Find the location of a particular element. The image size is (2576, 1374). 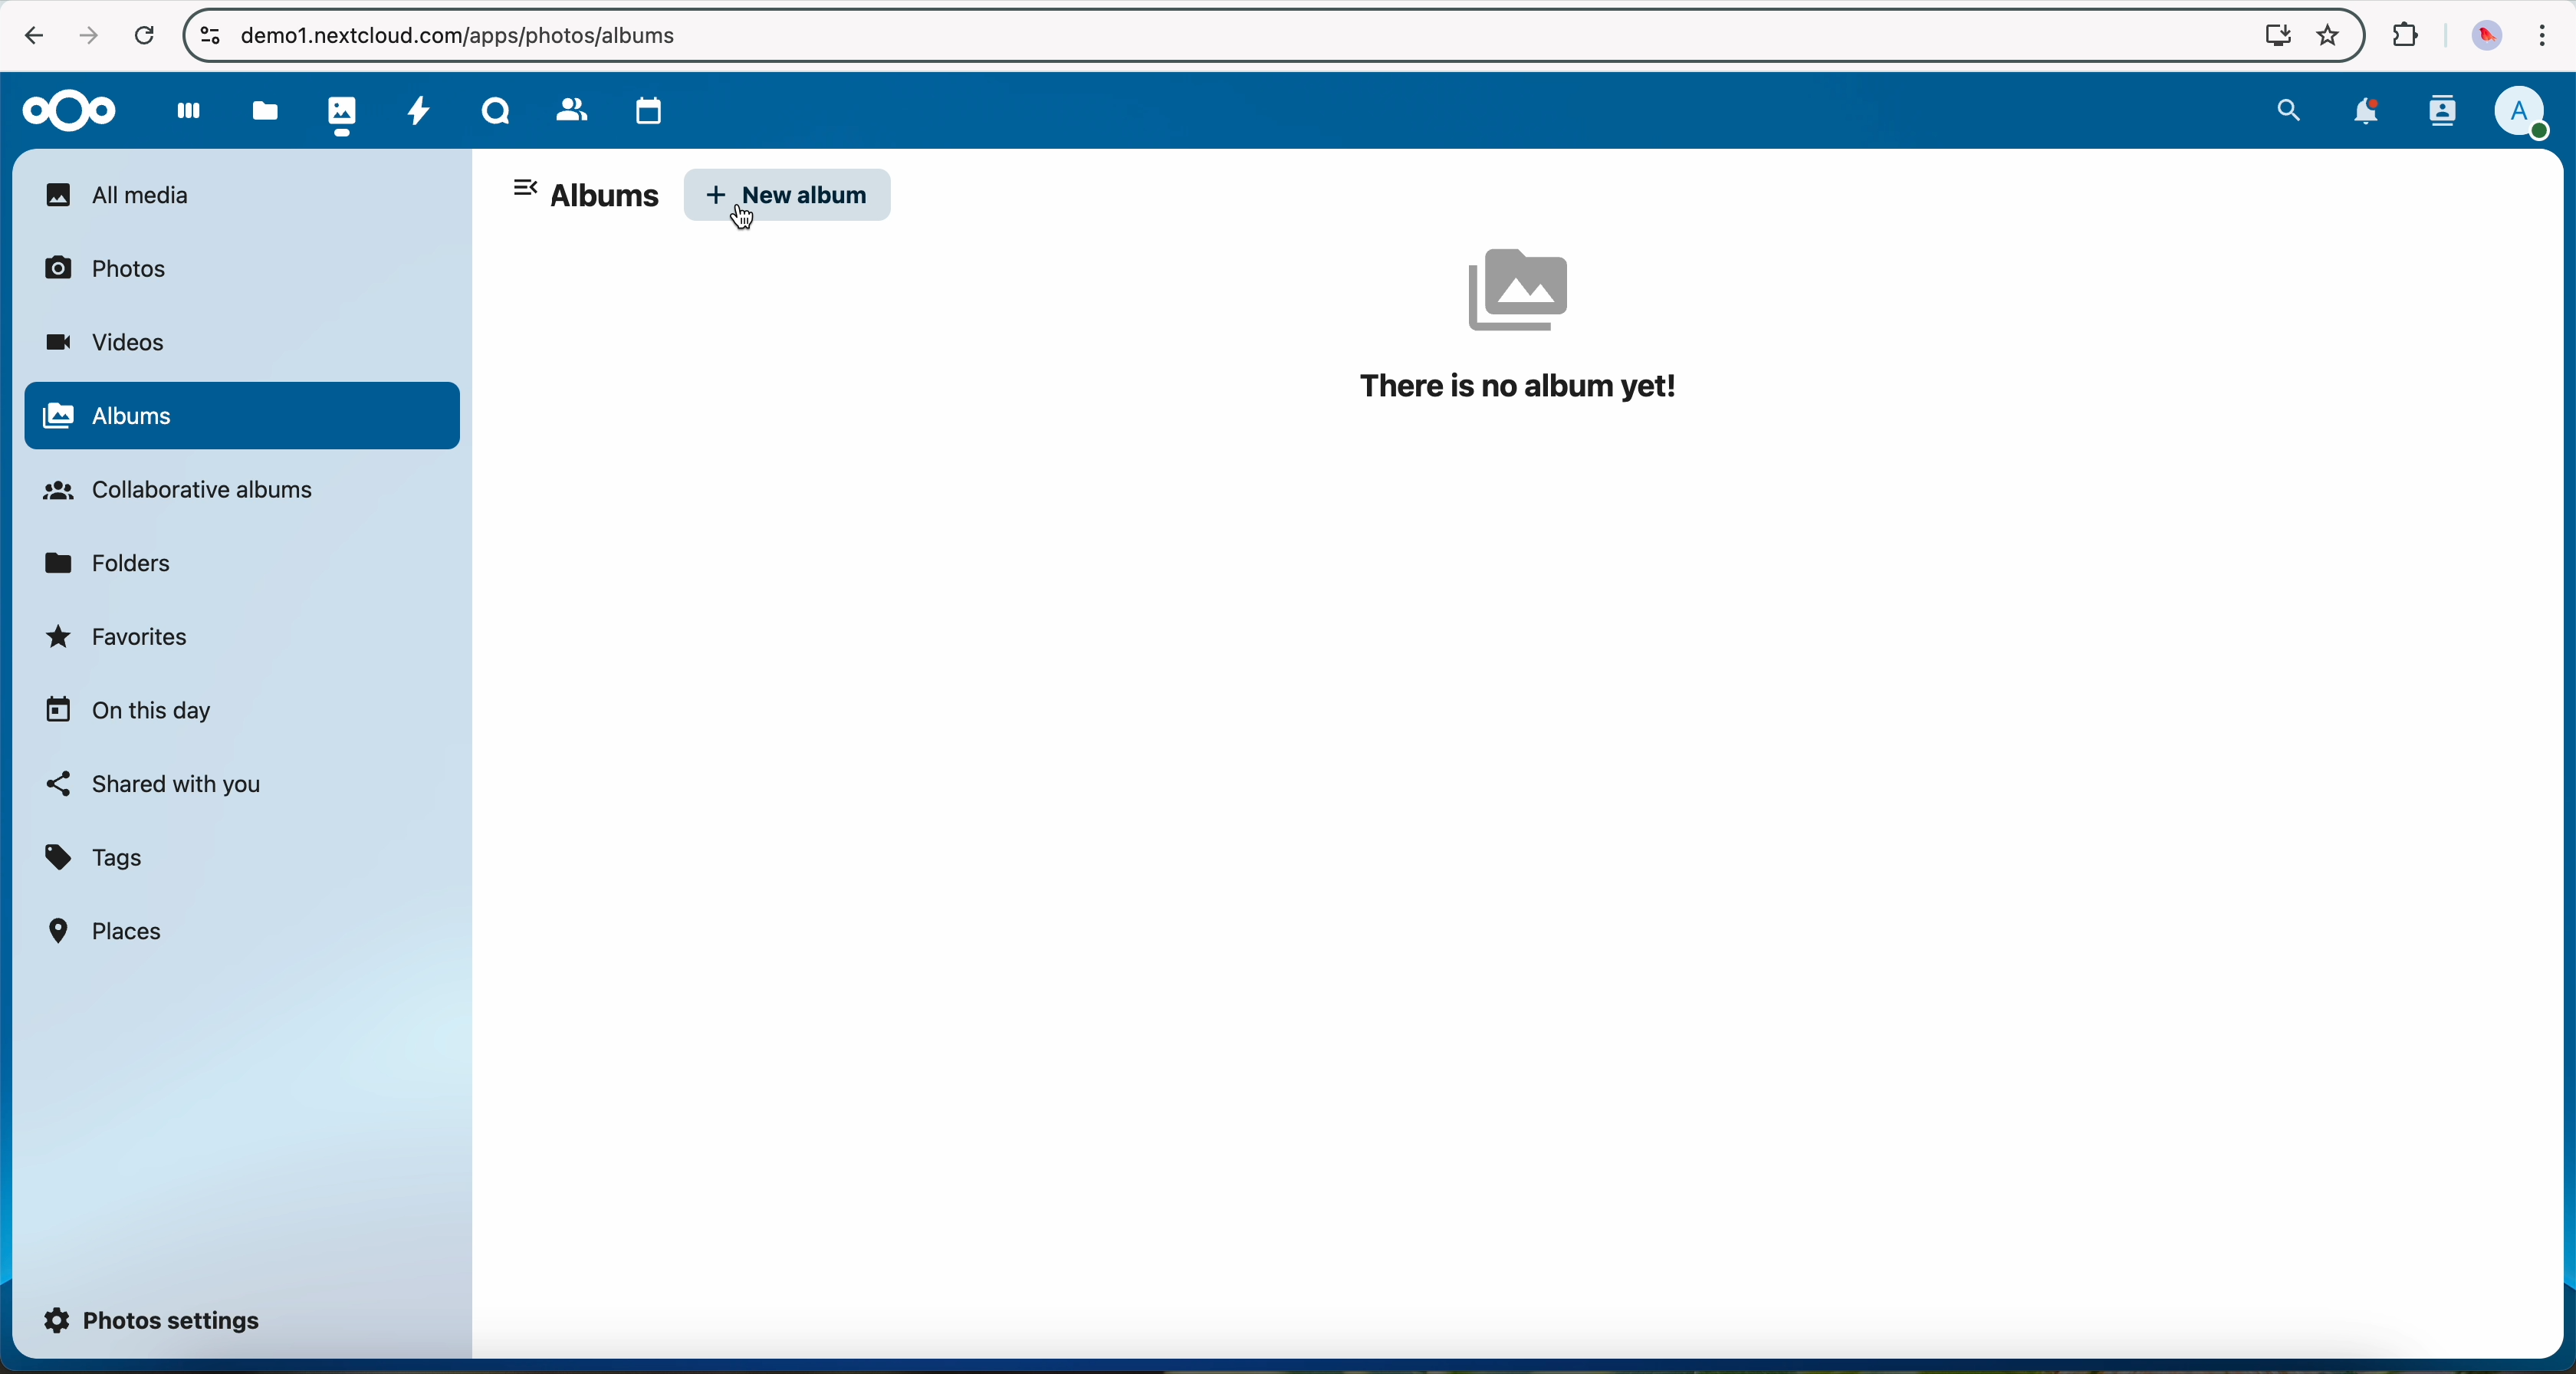

extensions is located at coordinates (2402, 36).